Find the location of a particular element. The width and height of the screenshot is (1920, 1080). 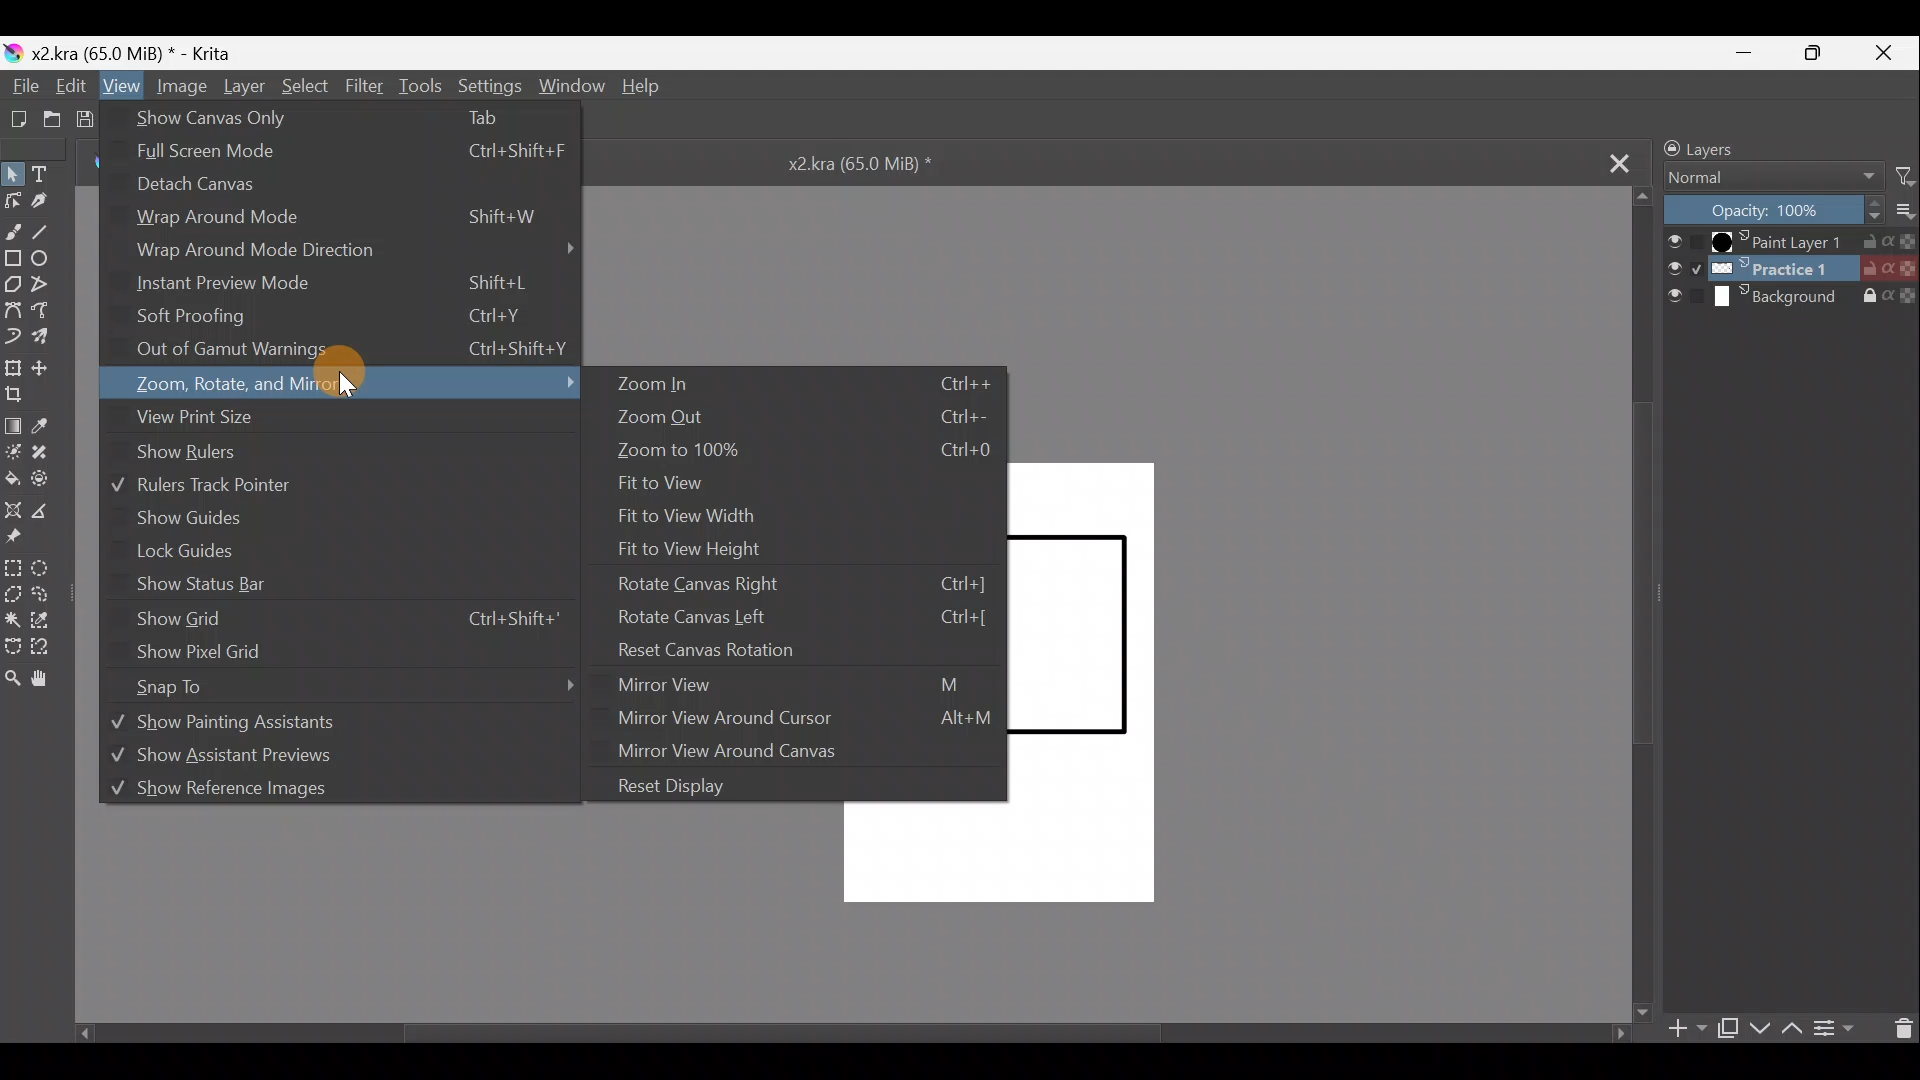

Rotate canvas right is located at coordinates (807, 581).